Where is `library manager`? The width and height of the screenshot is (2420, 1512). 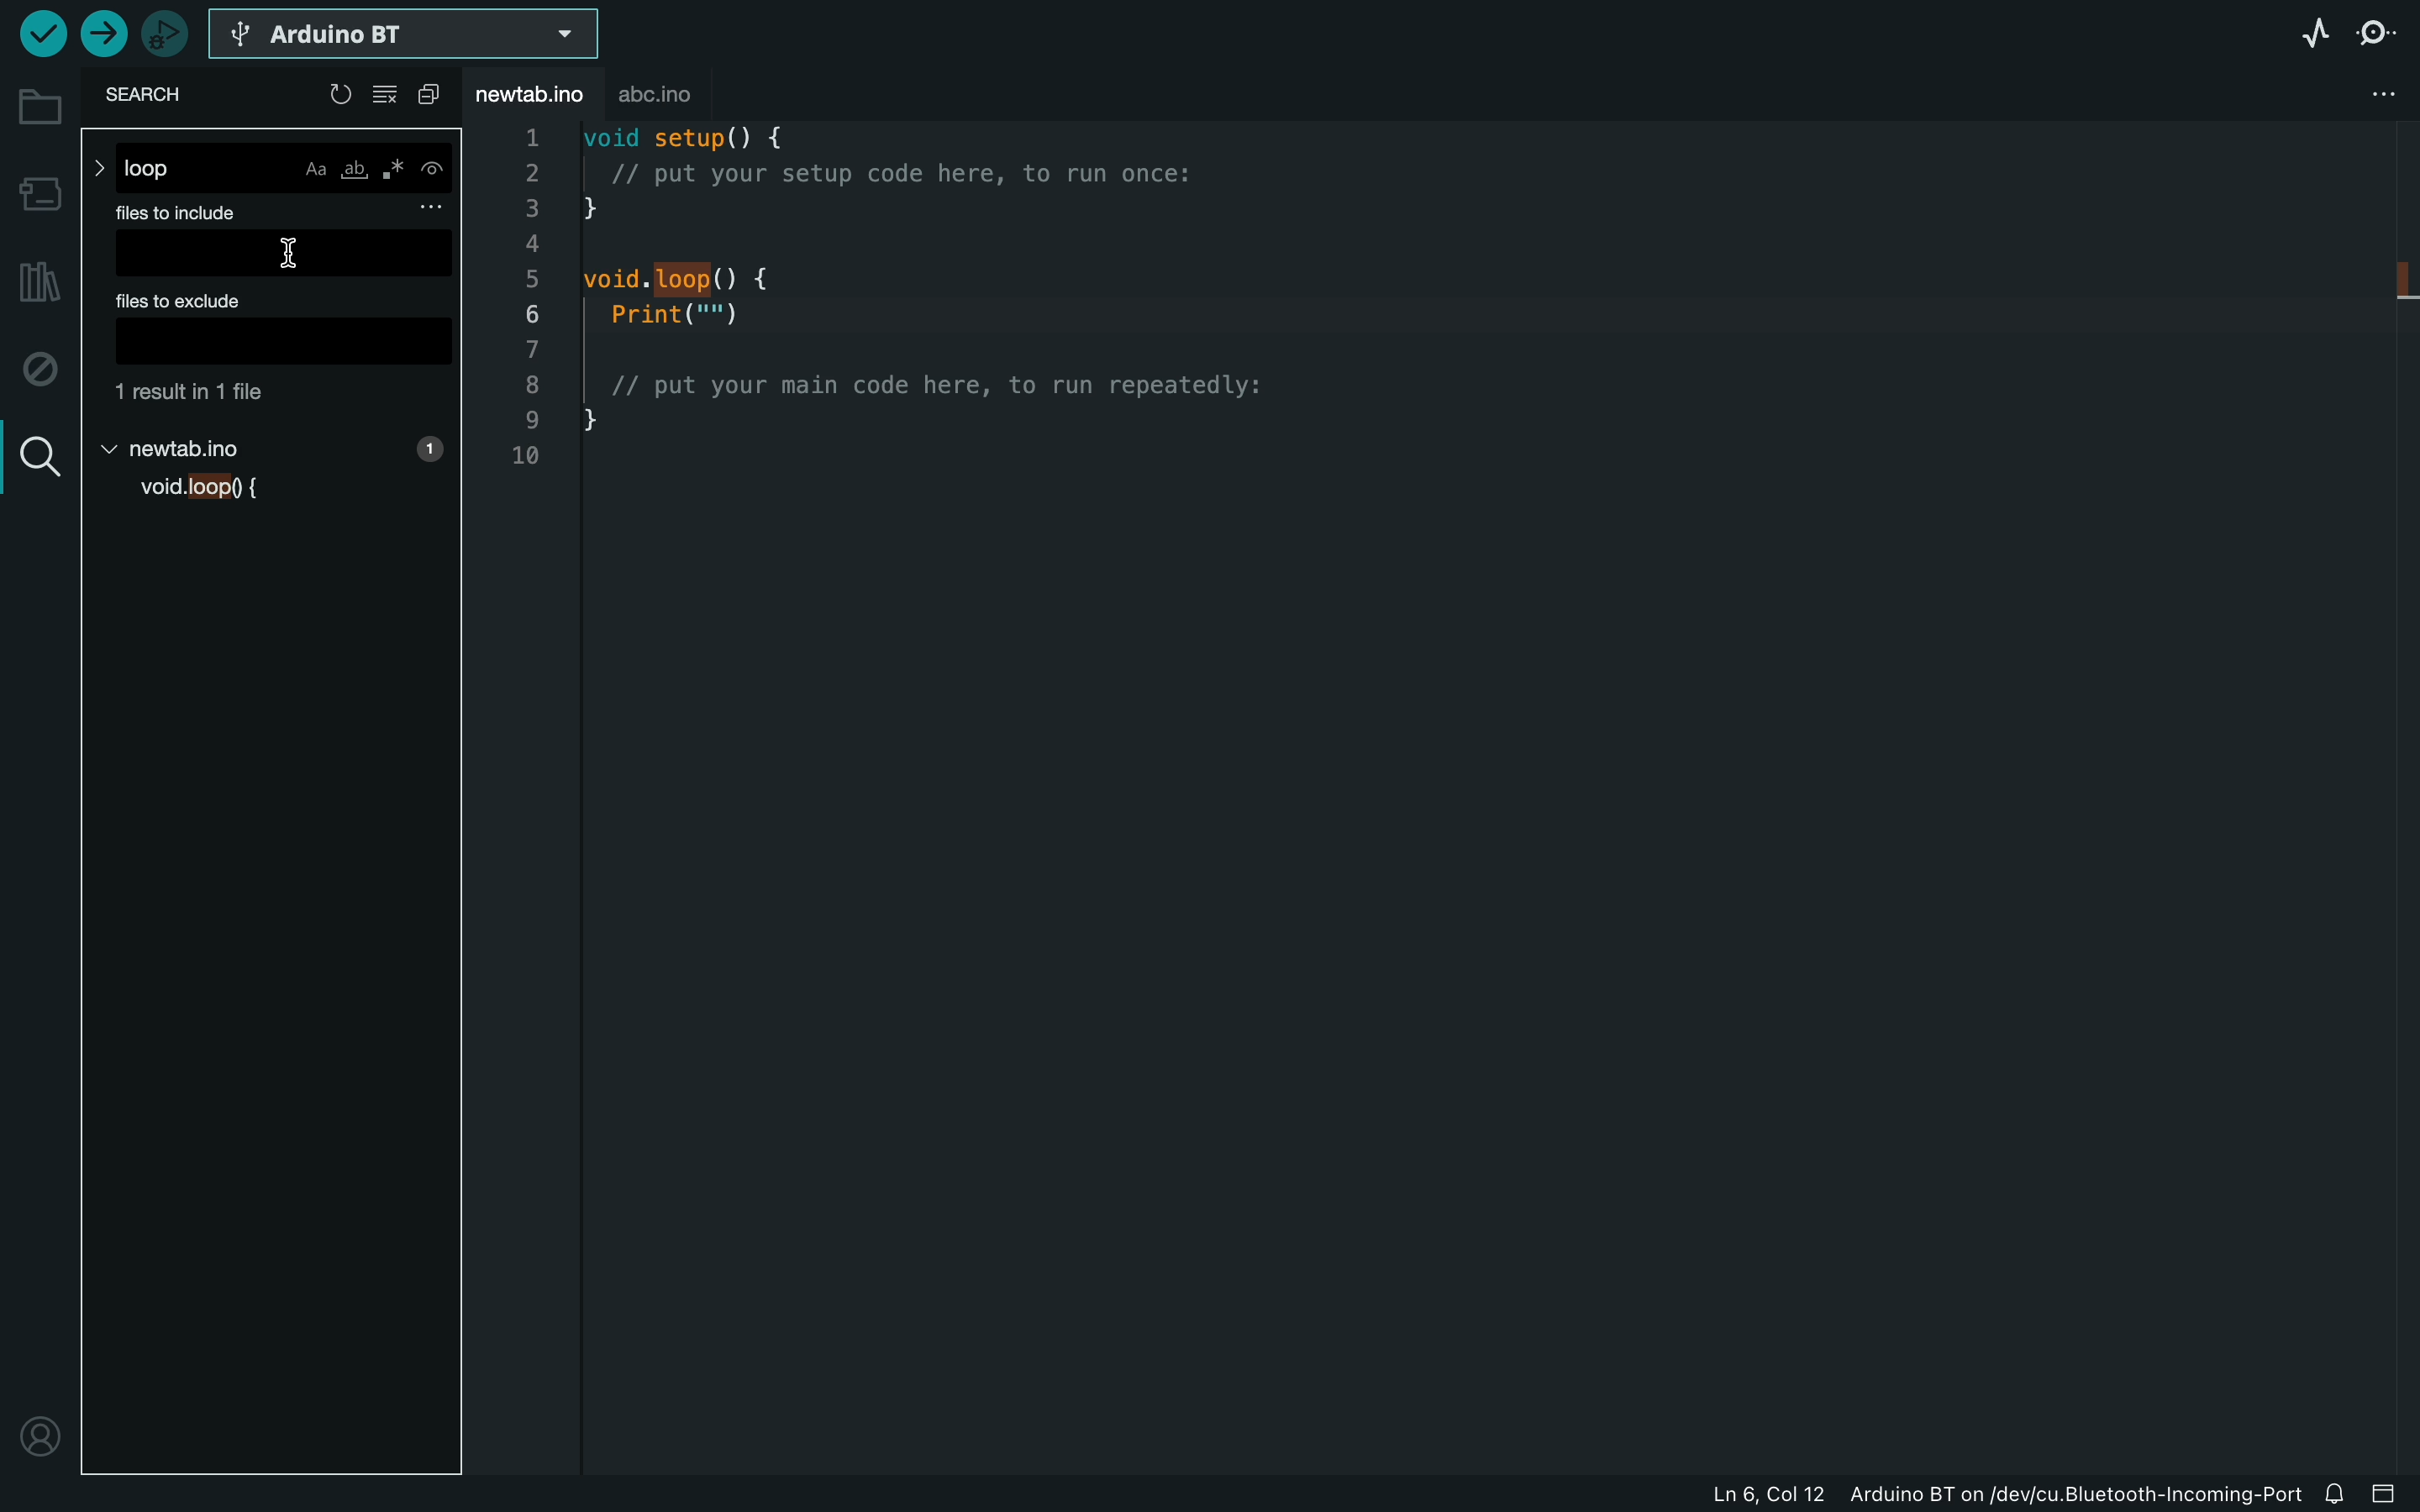
library manager is located at coordinates (35, 286).